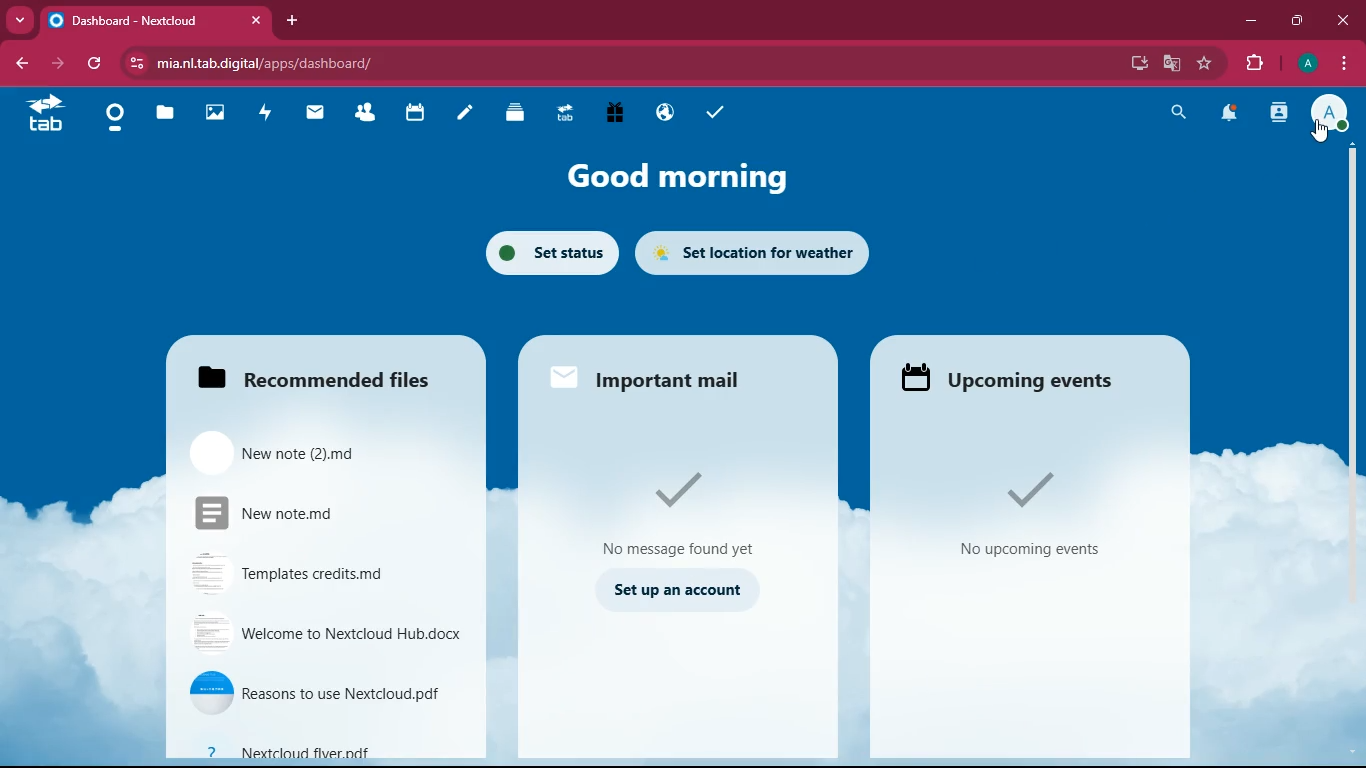  Describe the element at coordinates (1028, 379) in the screenshot. I see `upcoming events` at that location.